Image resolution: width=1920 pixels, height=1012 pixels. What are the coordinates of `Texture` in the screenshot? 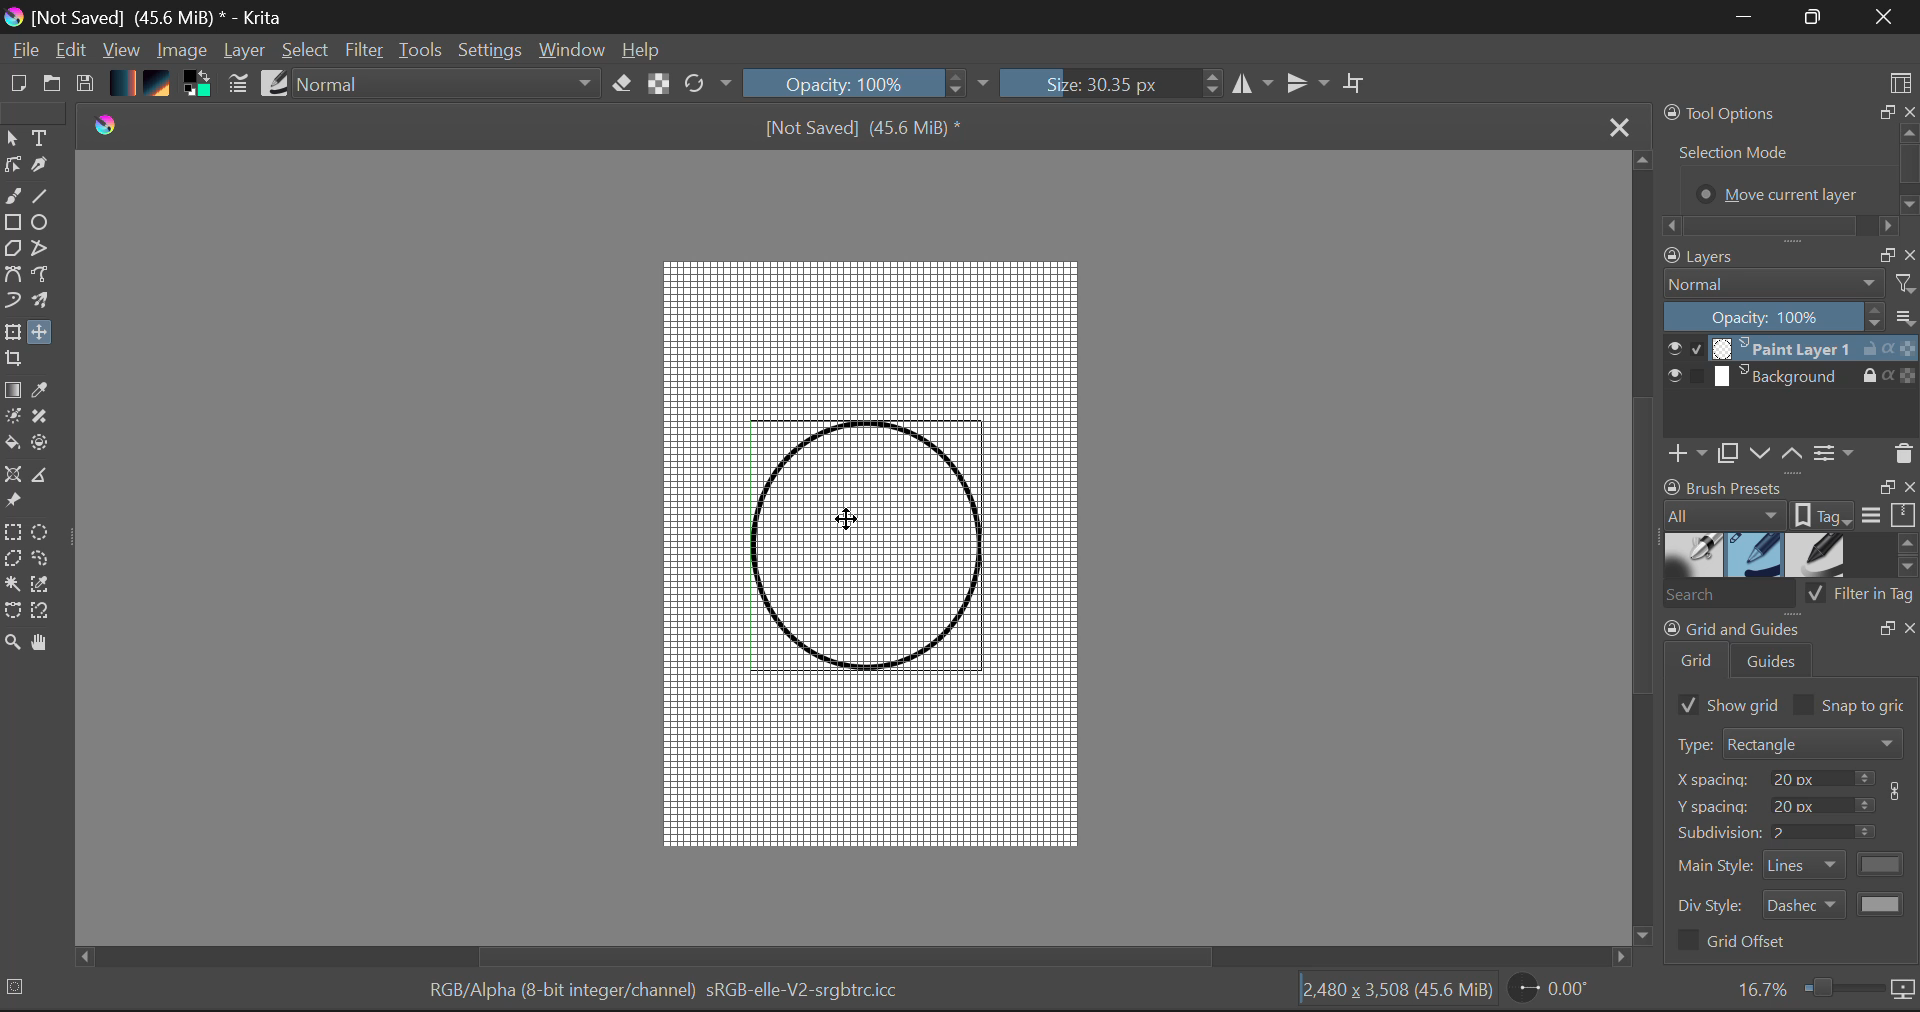 It's located at (162, 86).